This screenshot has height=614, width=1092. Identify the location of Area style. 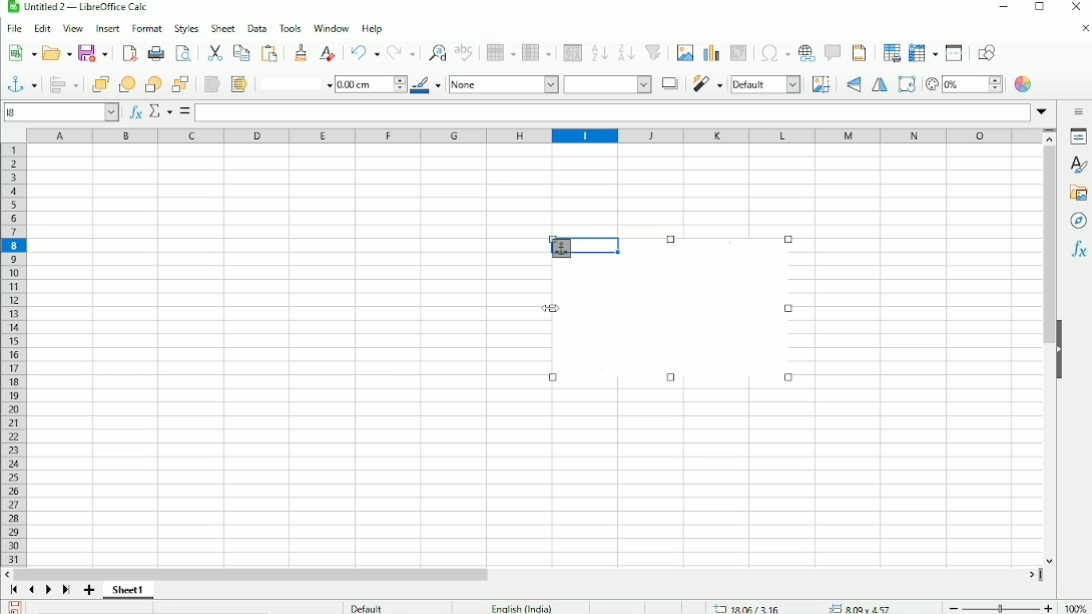
(550, 85).